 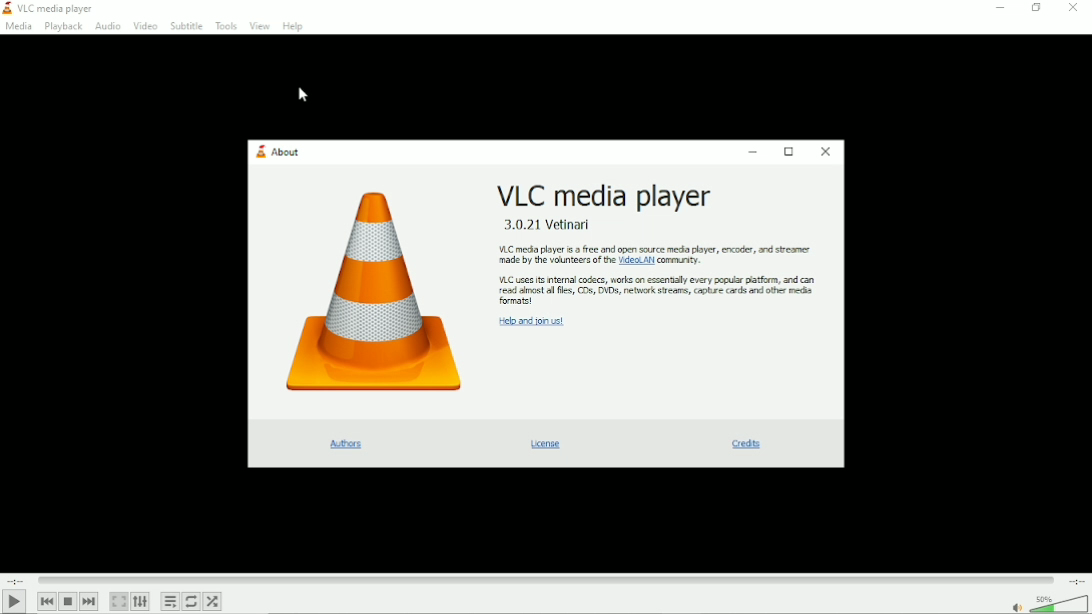 I want to click on License, so click(x=550, y=443).